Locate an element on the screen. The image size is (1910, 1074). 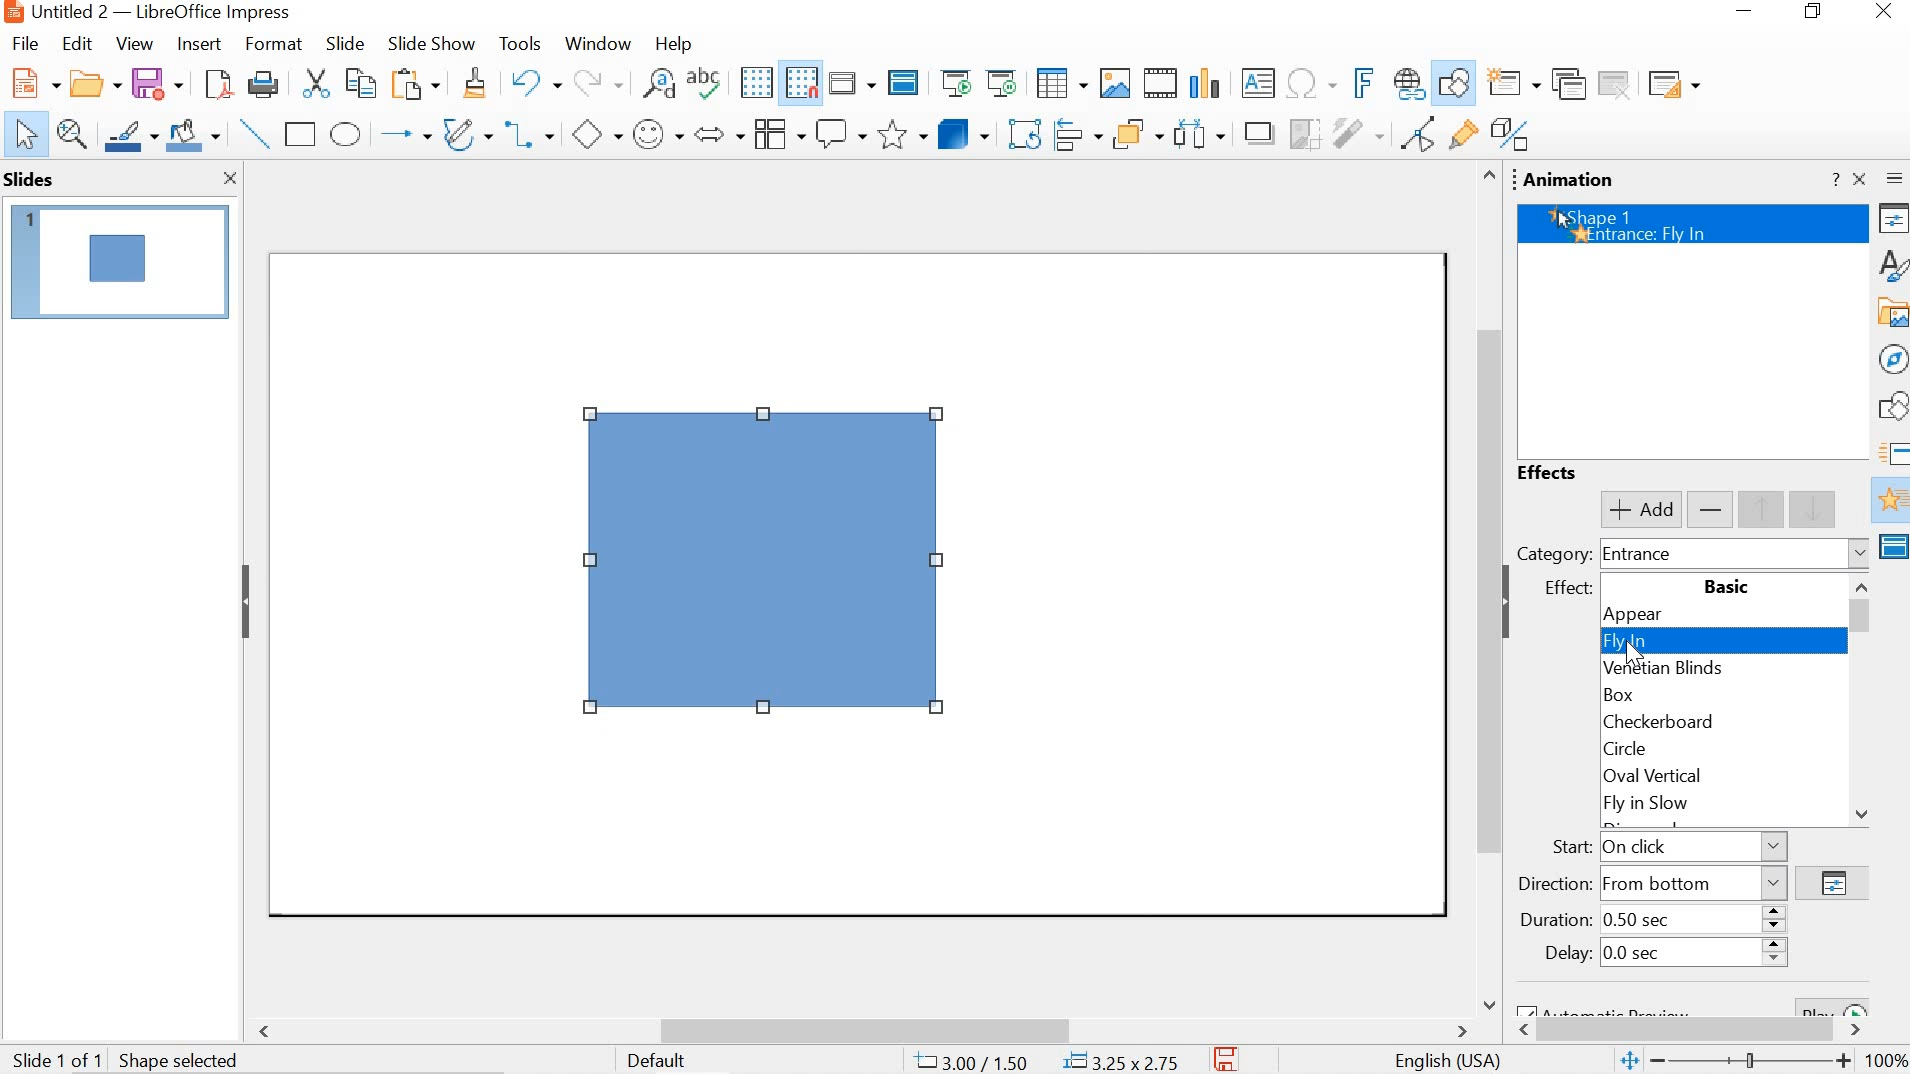
duplicate slide is located at coordinates (1567, 85).